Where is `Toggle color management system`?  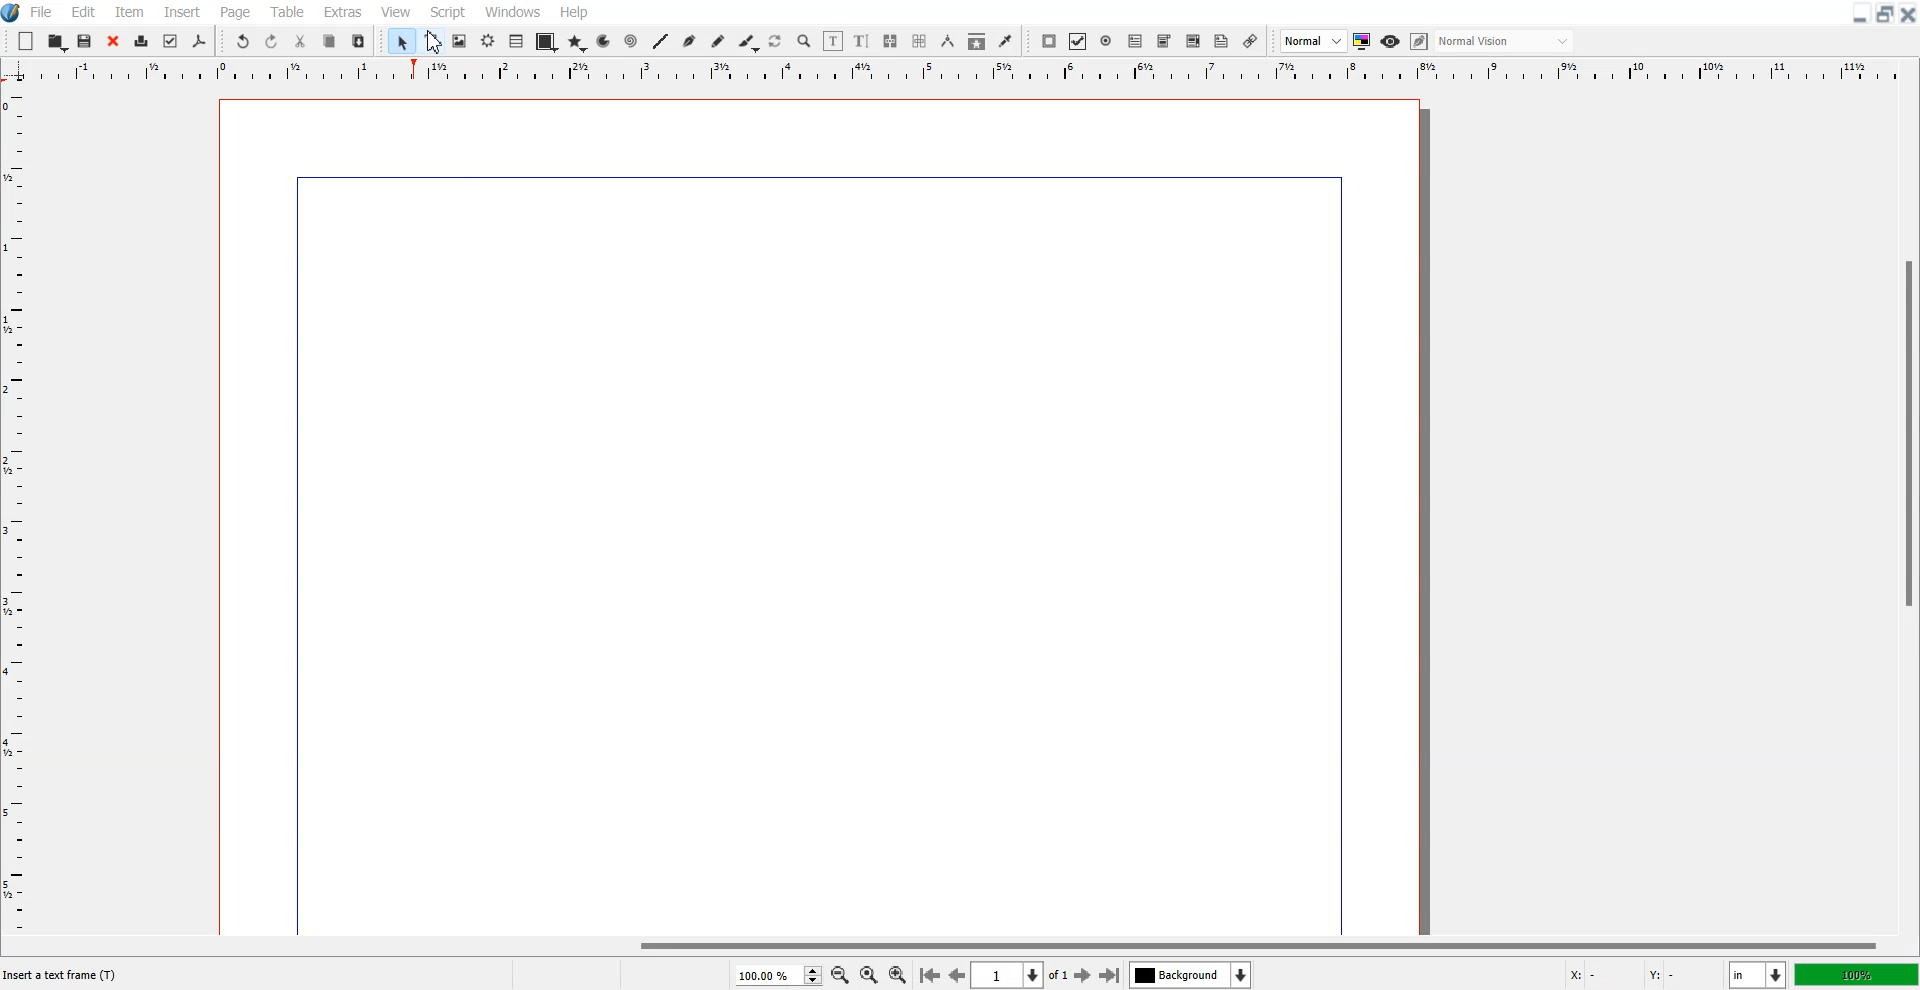
Toggle color management system is located at coordinates (1363, 41).